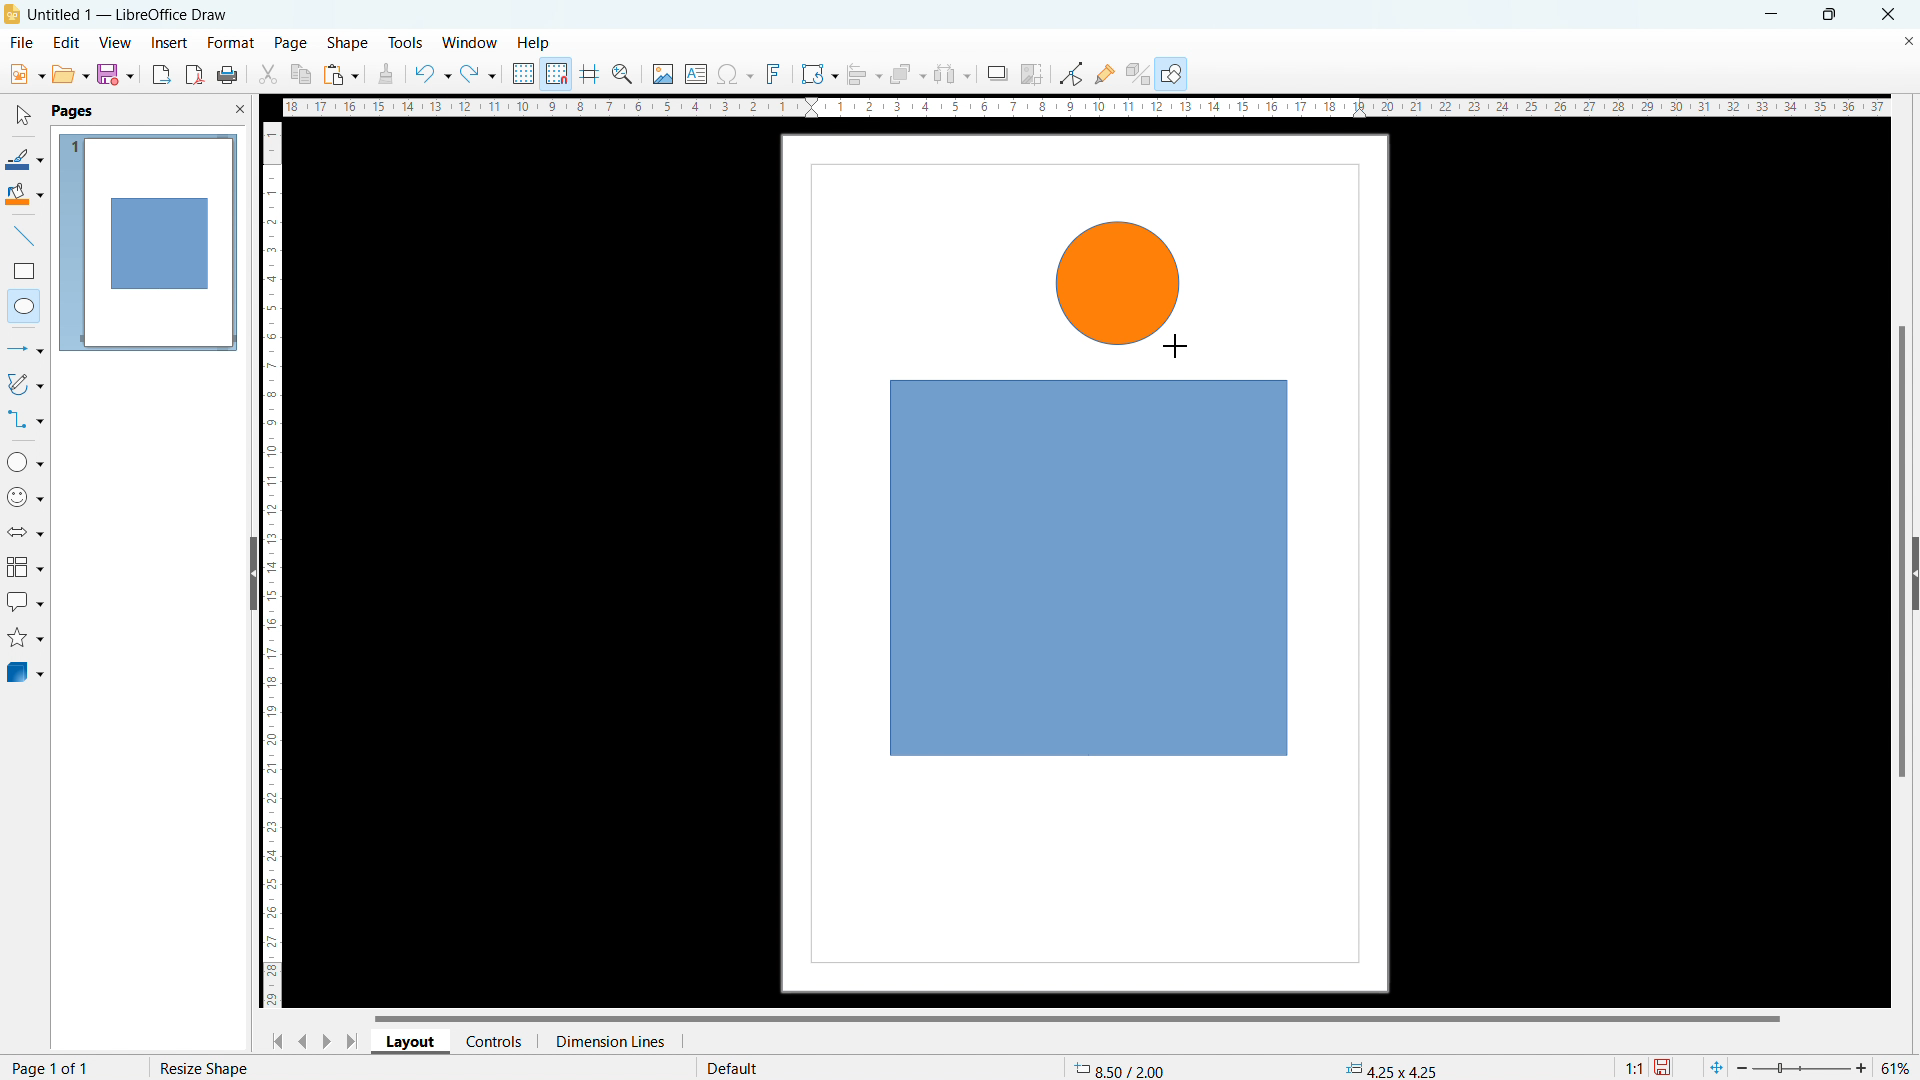 The image size is (1920, 1080). I want to click on fill color, so click(25, 195).